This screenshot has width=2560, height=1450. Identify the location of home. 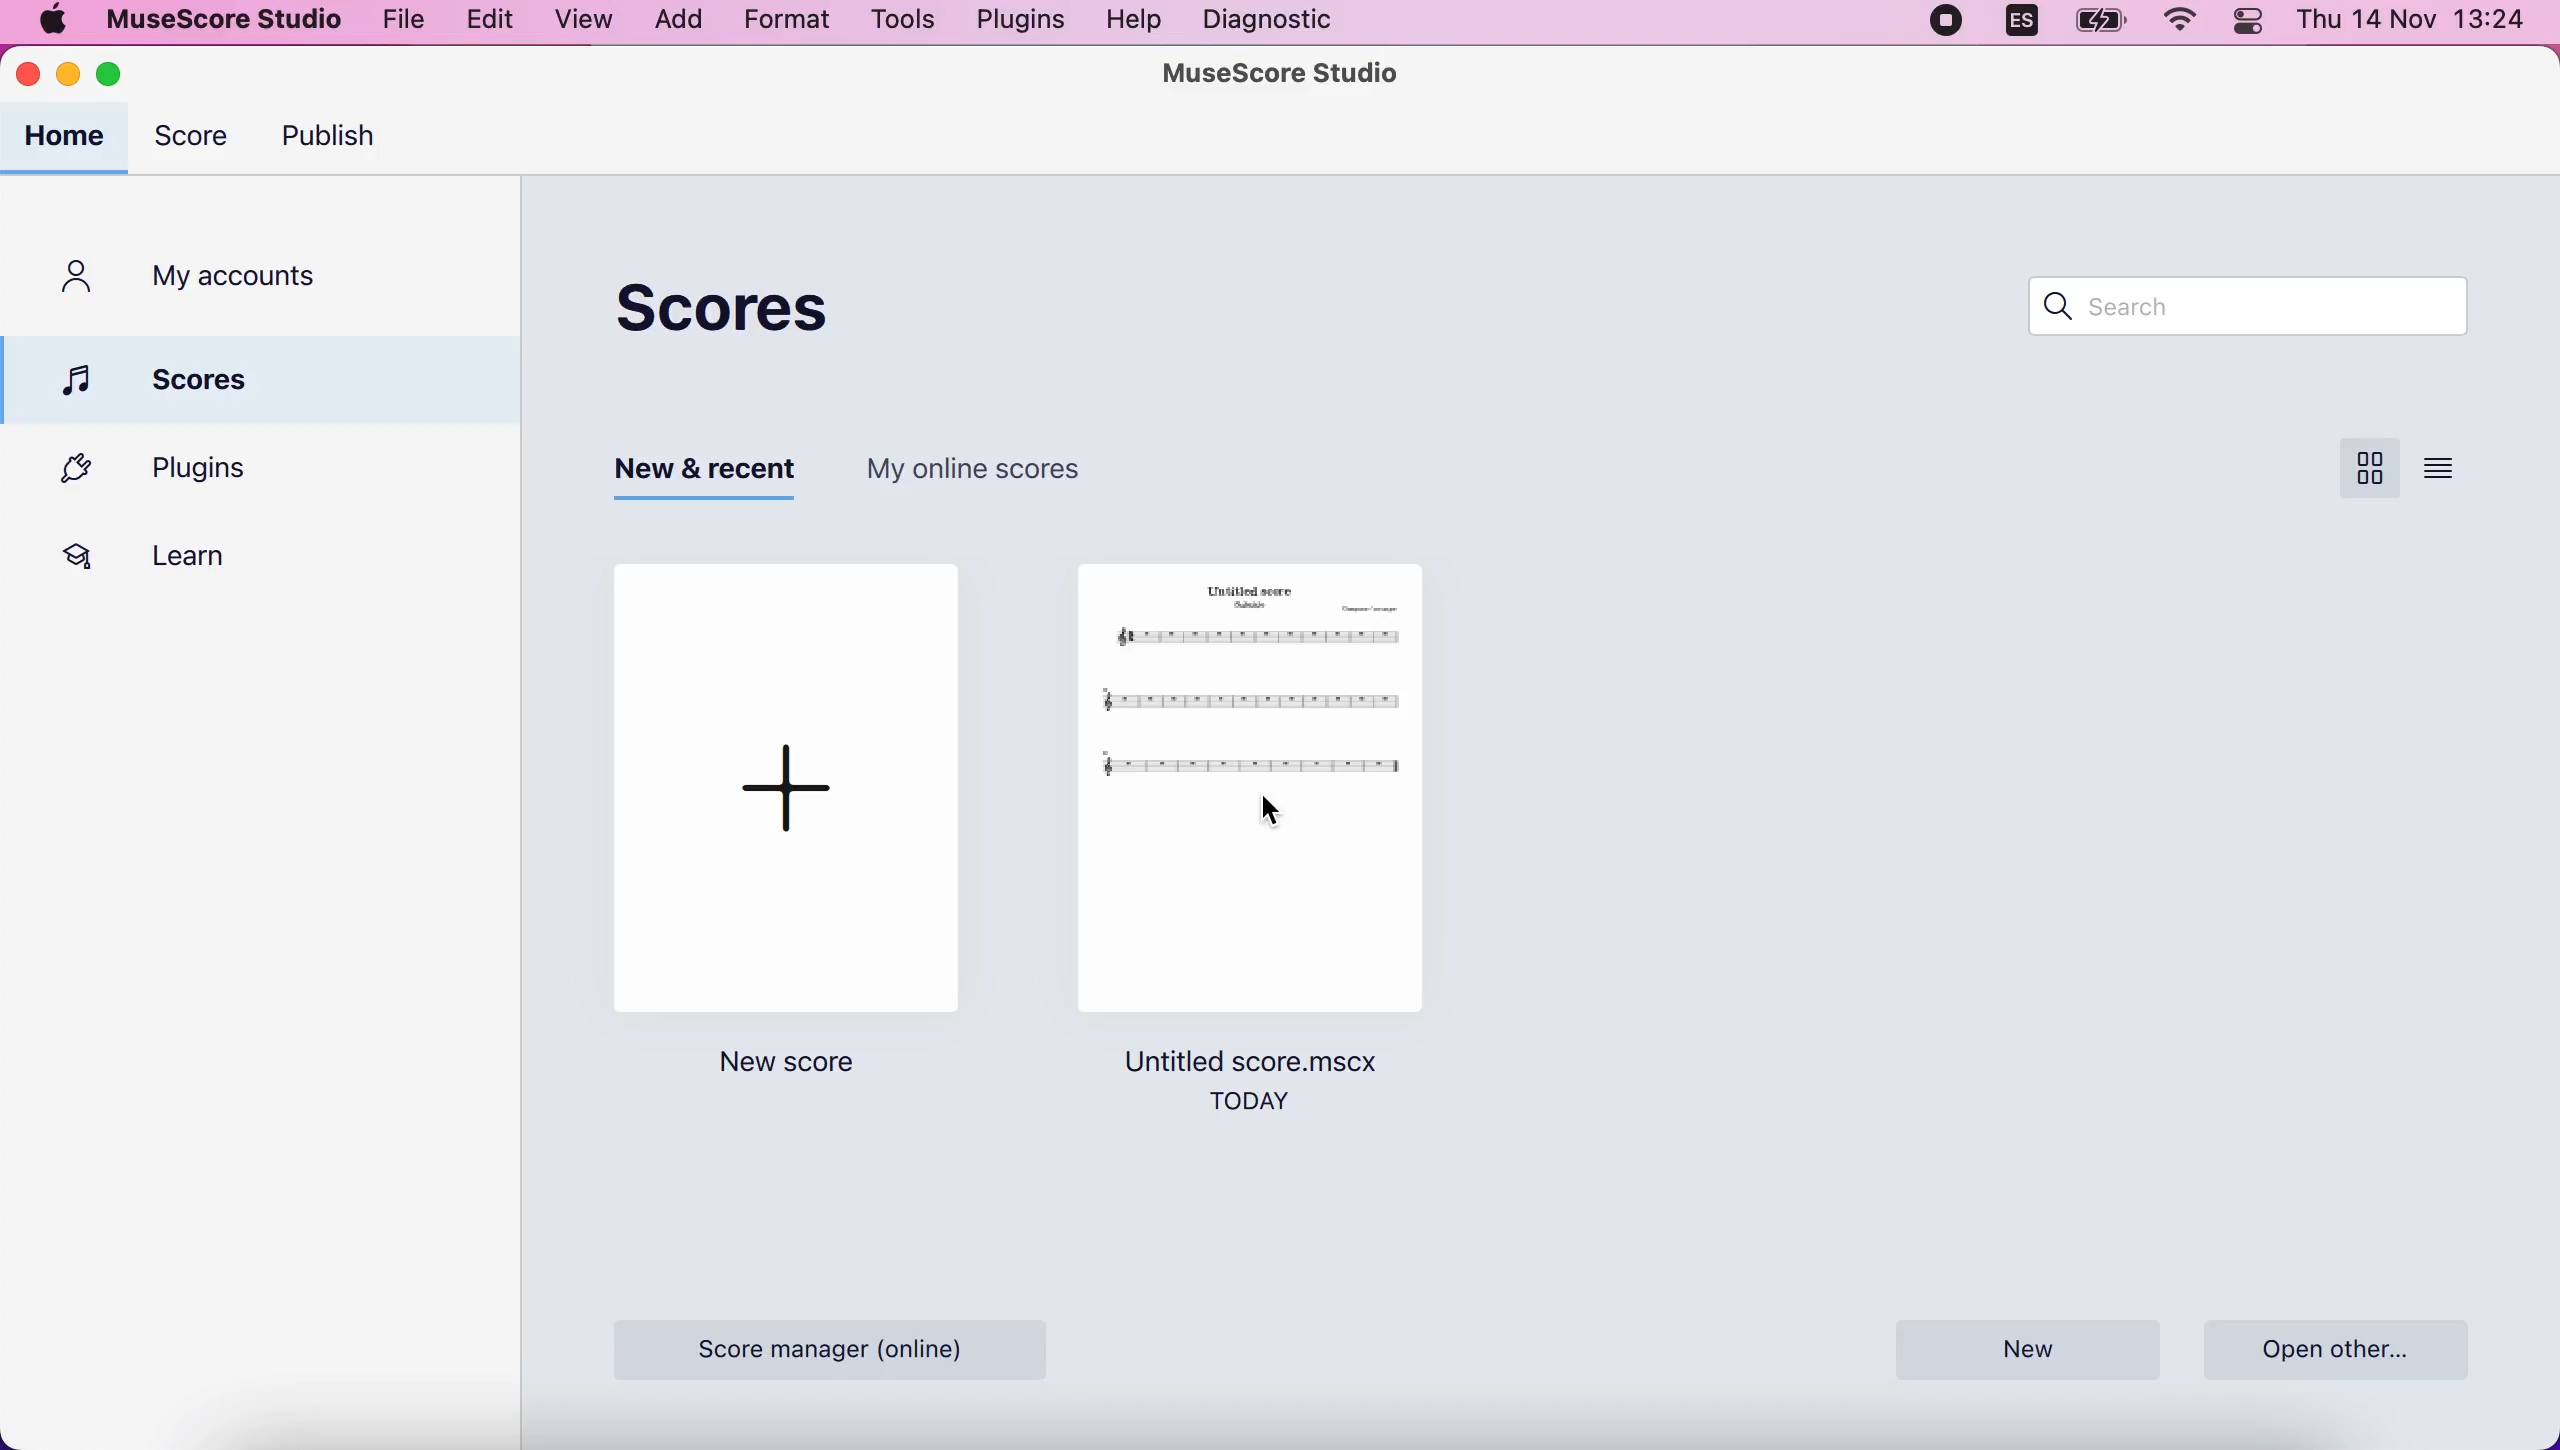
(66, 138).